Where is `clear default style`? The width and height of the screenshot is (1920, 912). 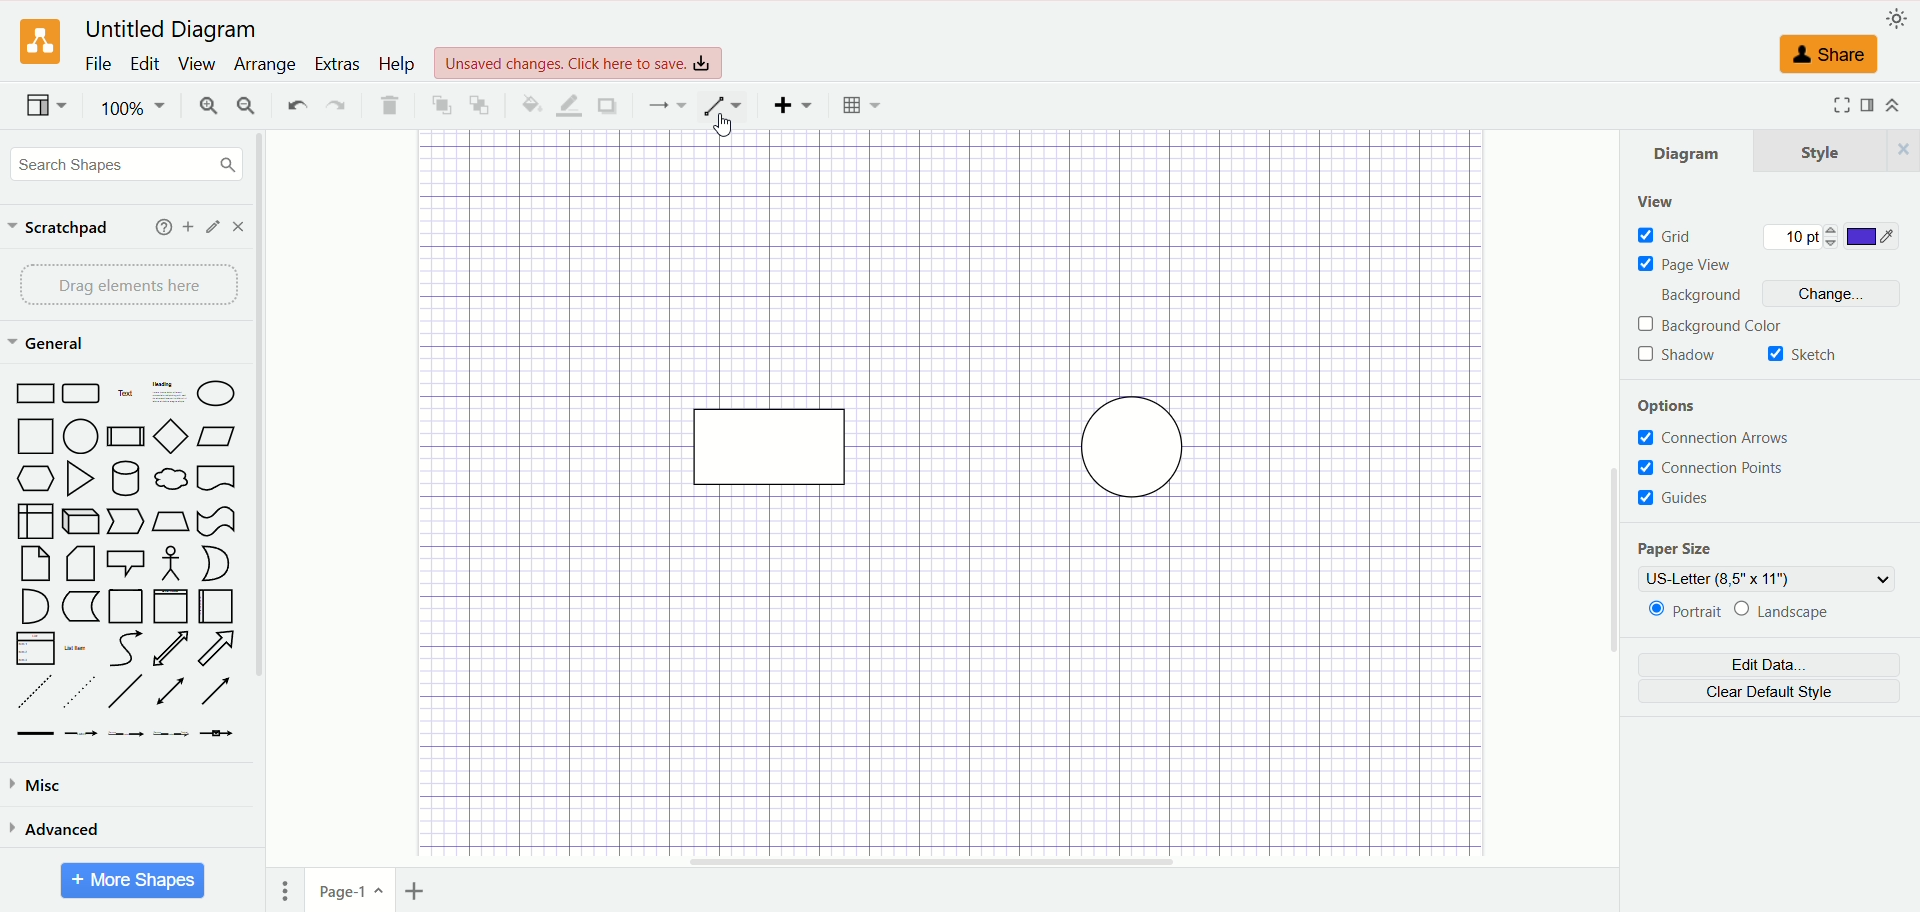 clear default style is located at coordinates (1769, 692).